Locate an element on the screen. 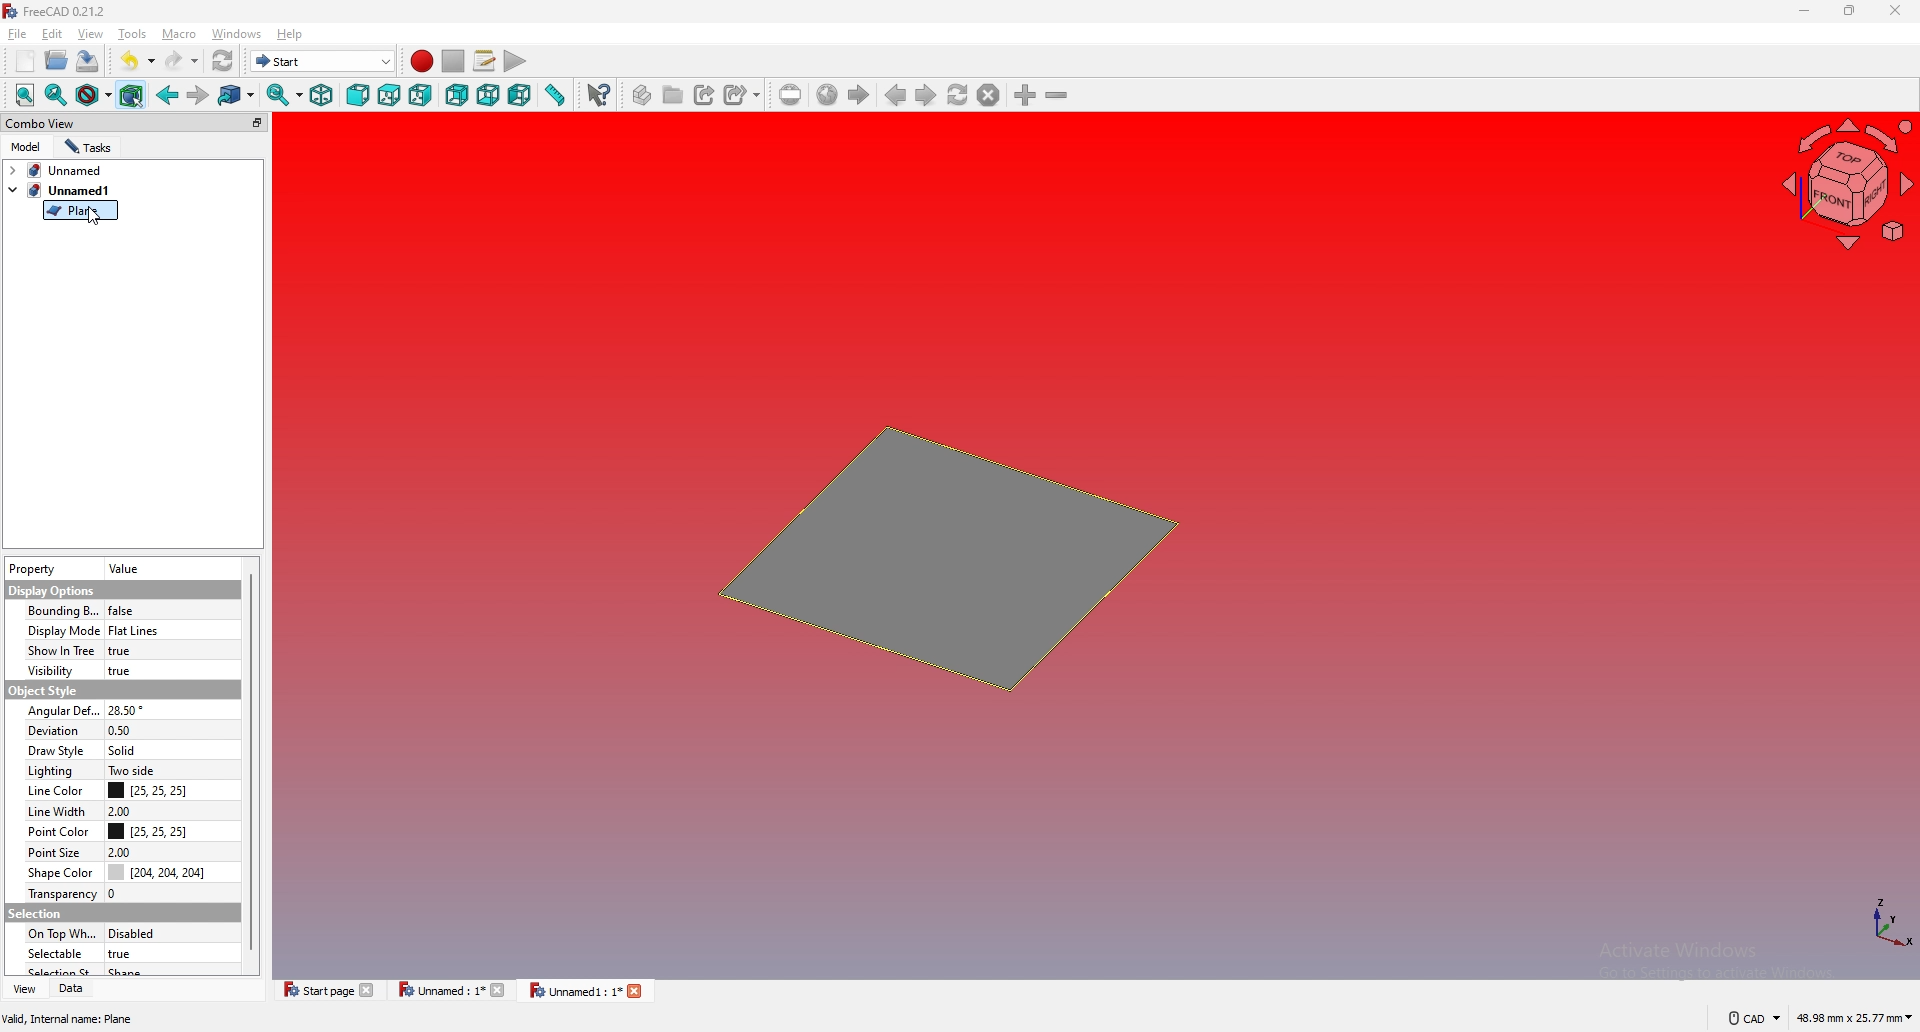 This screenshot has height=1032, width=1920. 0 is located at coordinates (121, 893).